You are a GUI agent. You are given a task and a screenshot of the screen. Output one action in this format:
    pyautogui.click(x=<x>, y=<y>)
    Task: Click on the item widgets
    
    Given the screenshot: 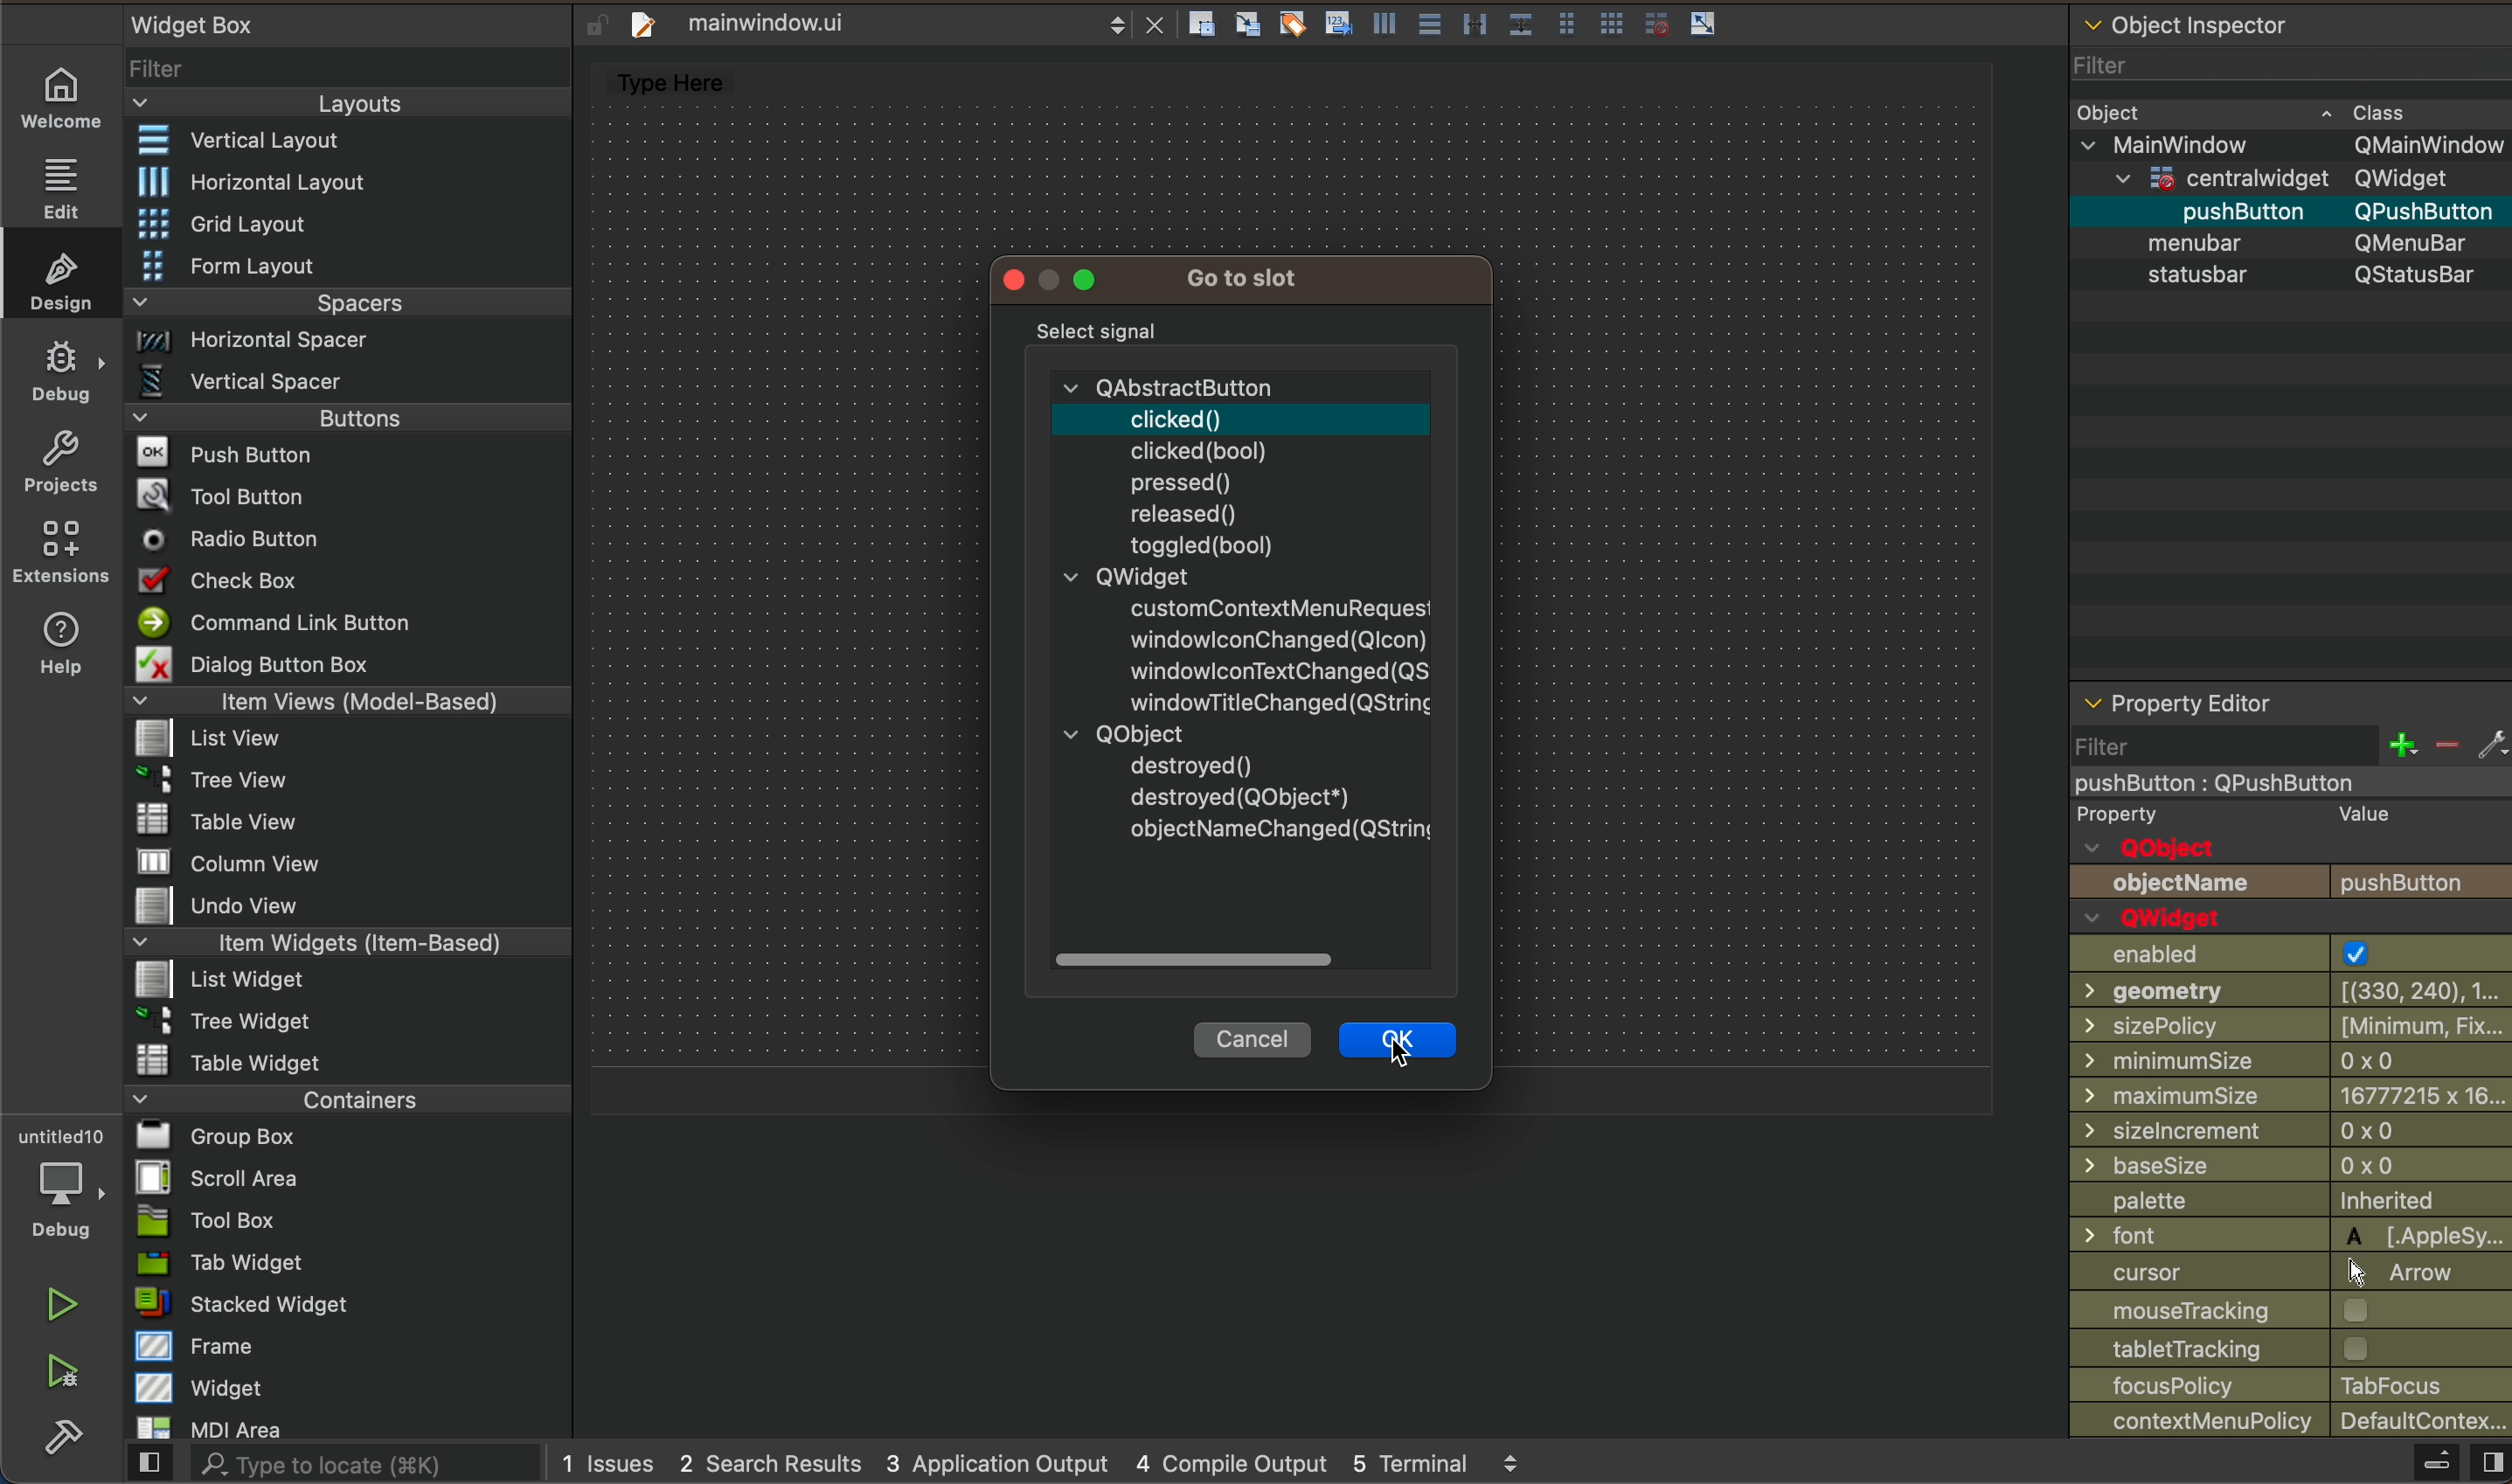 What is the action you would take?
    pyautogui.click(x=342, y=945)
    